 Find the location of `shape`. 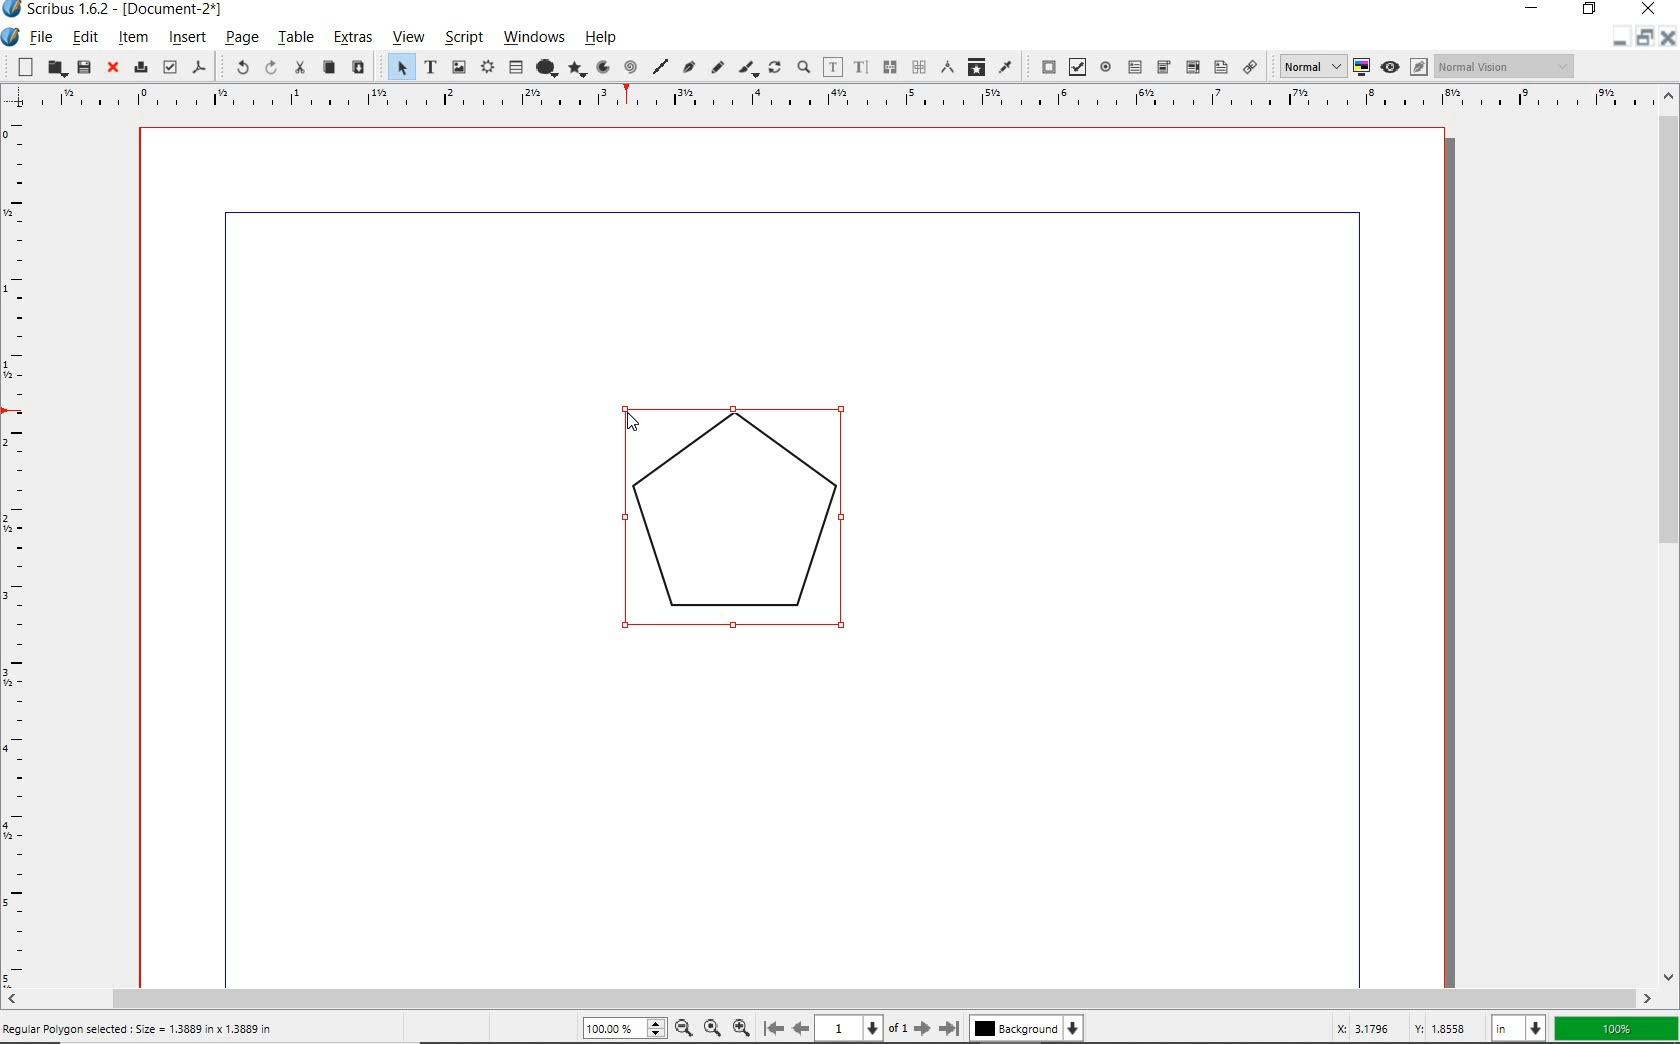

shape is located at coordinates (548, 65).